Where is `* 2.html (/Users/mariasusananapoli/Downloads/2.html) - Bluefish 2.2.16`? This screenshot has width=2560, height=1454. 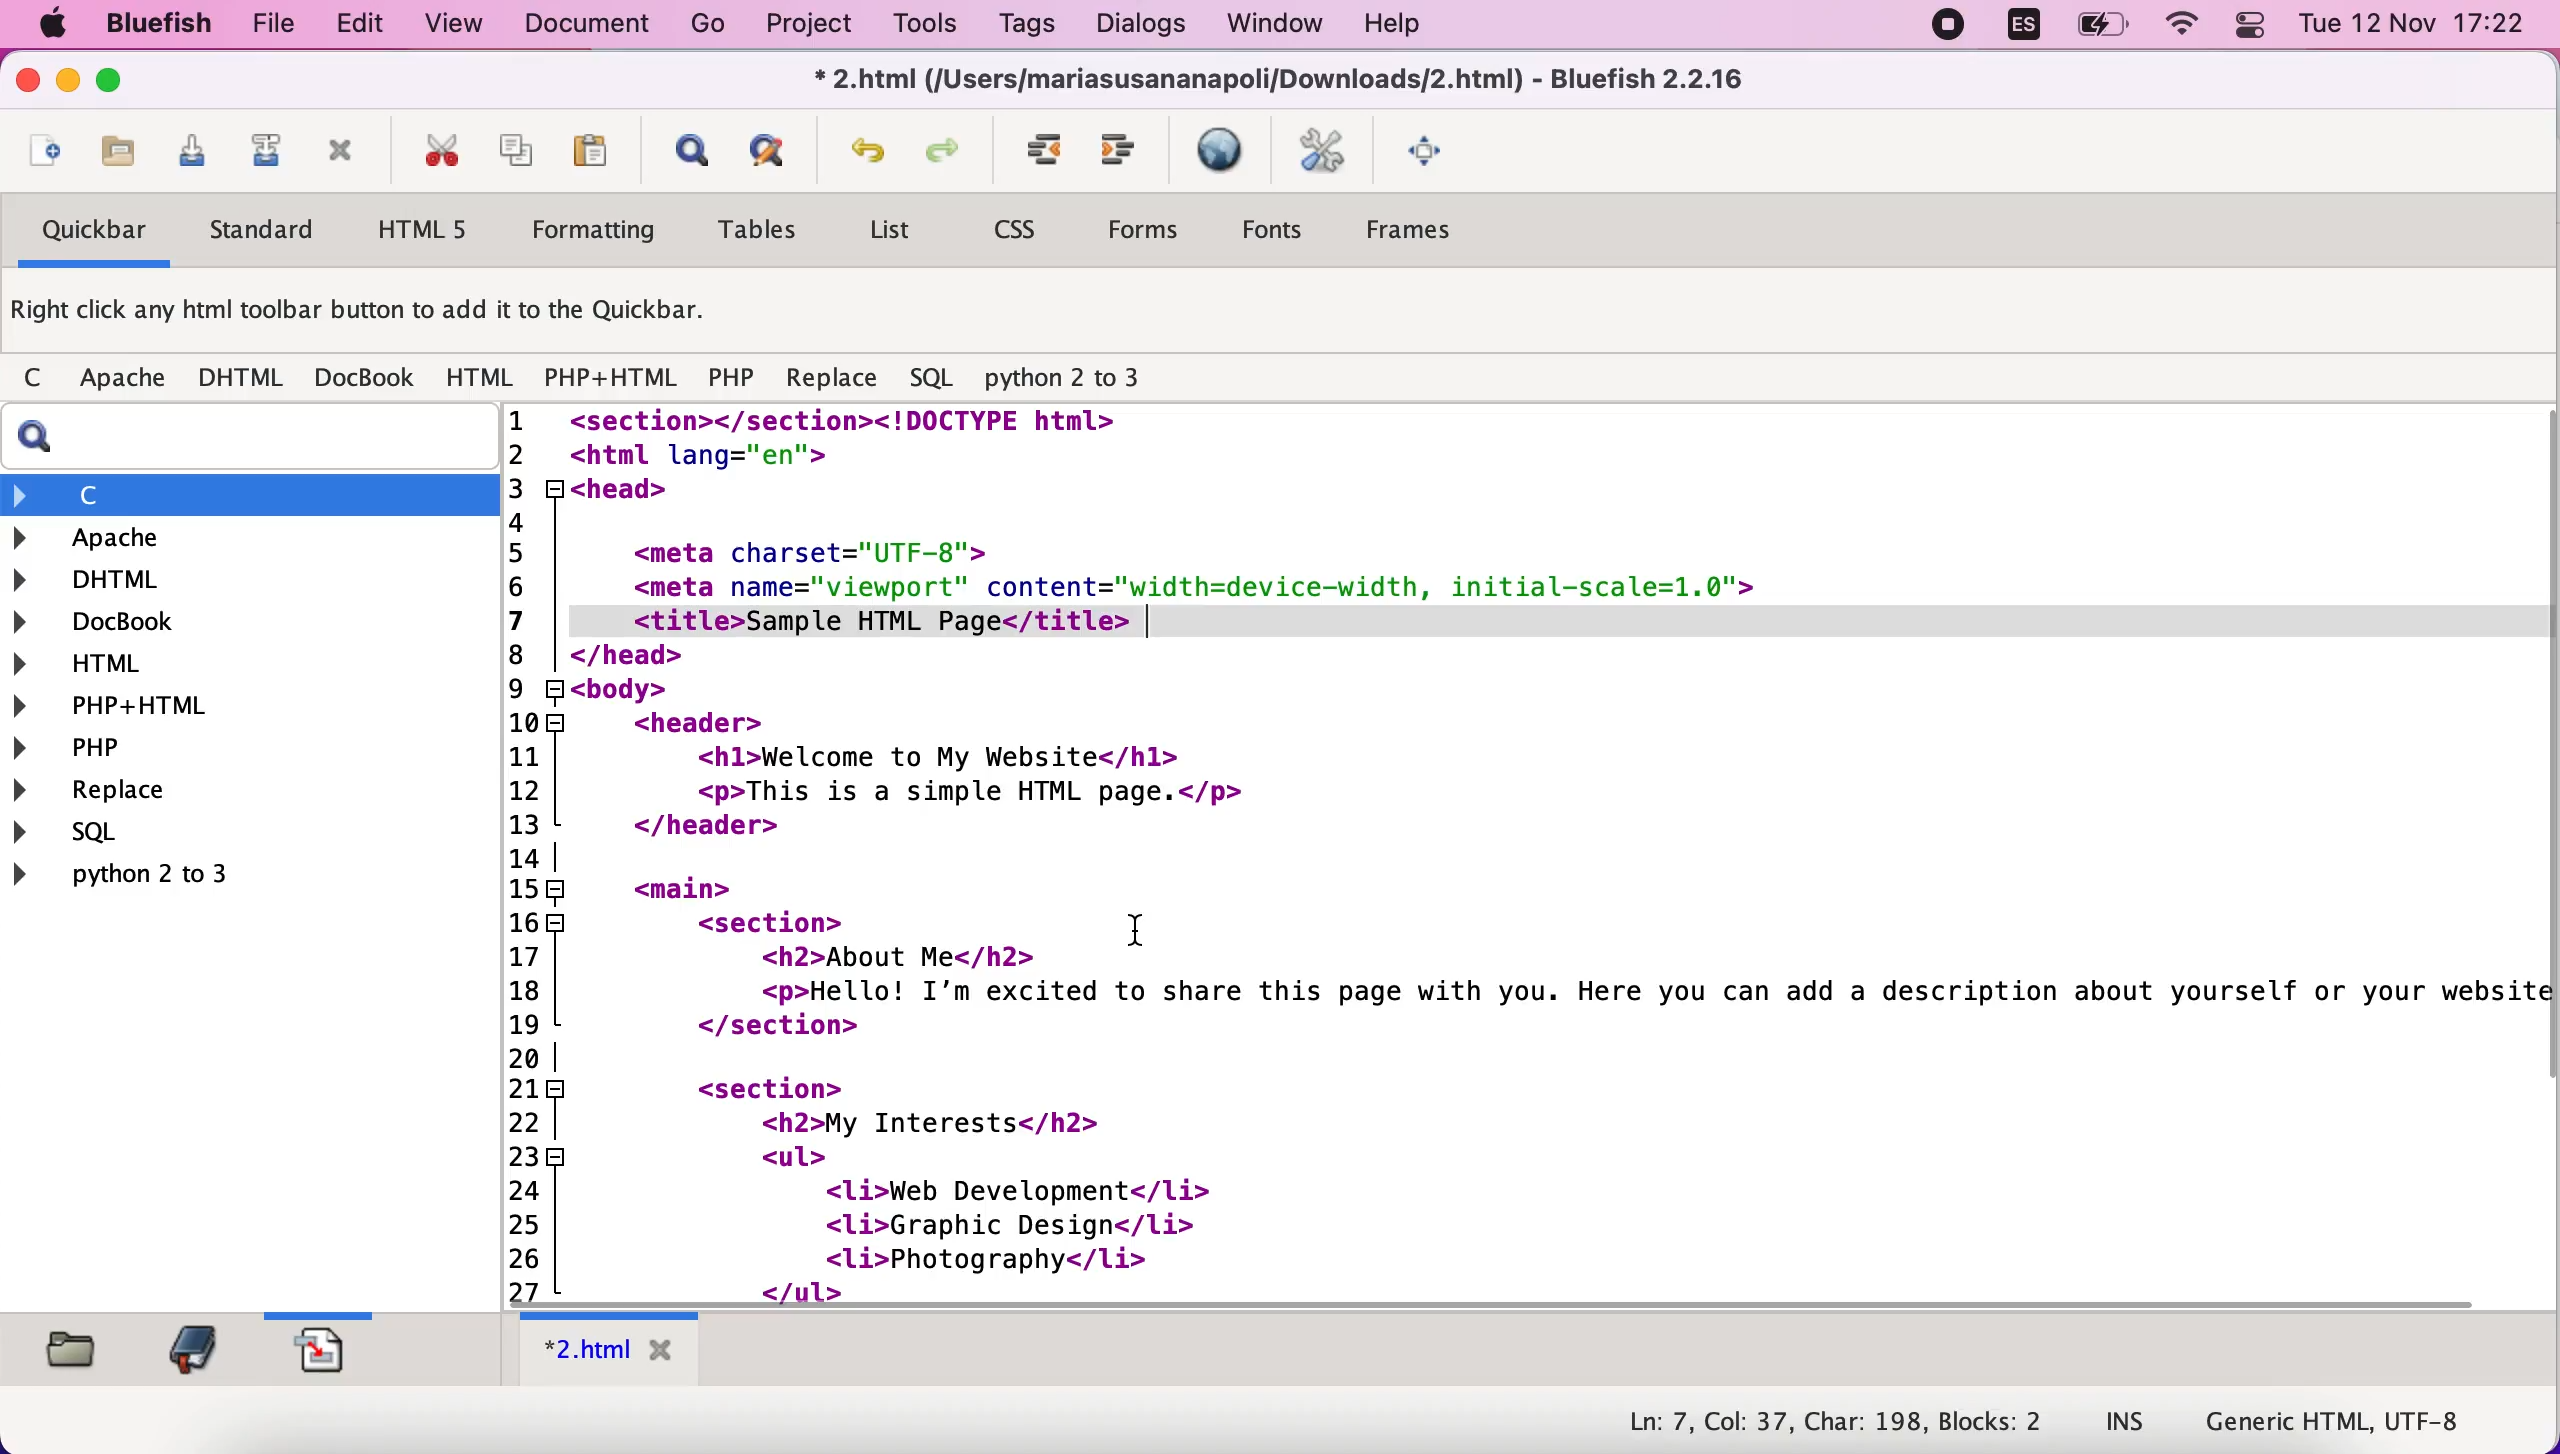 * 2.html (/Users/mariasusananapoli/Downloads/2.html) - Bluefish 2.2.16 is located at coordinates (1285, 82).